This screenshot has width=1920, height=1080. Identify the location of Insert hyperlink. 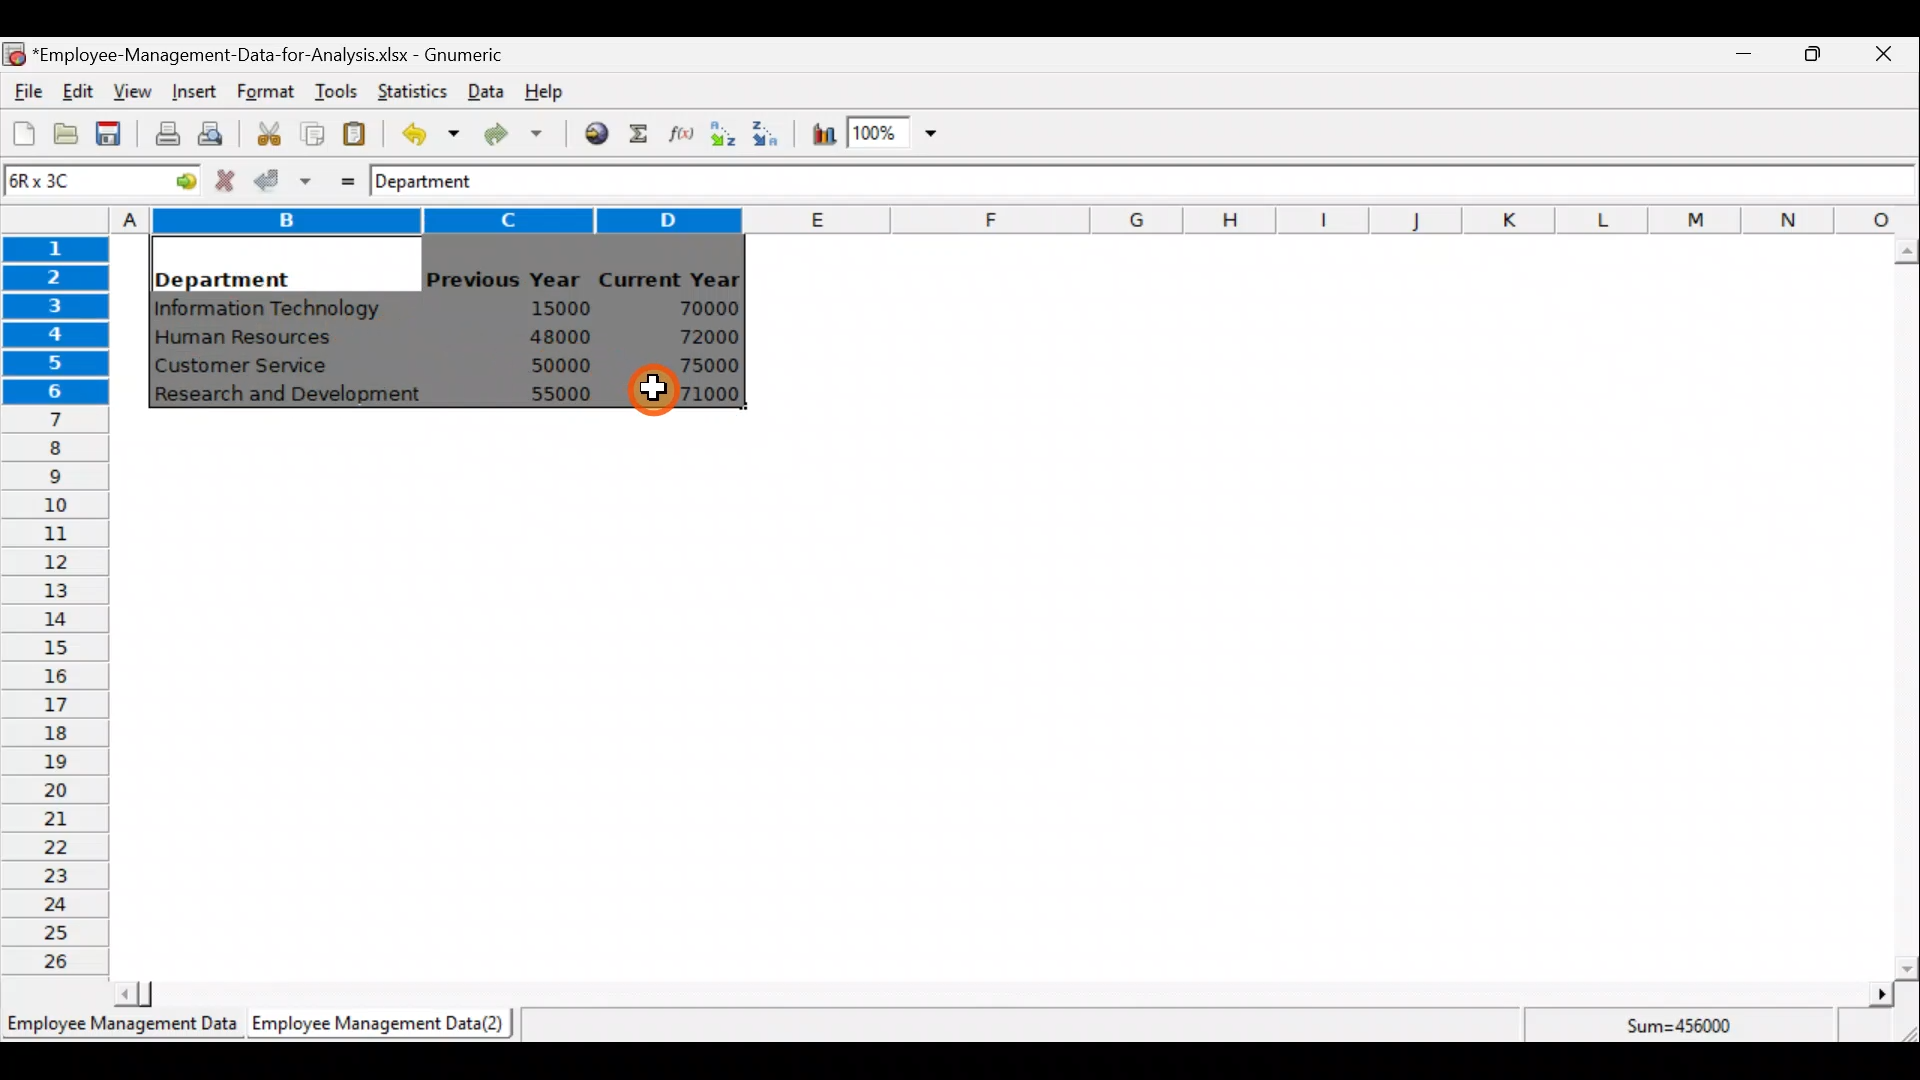
(589, 132).